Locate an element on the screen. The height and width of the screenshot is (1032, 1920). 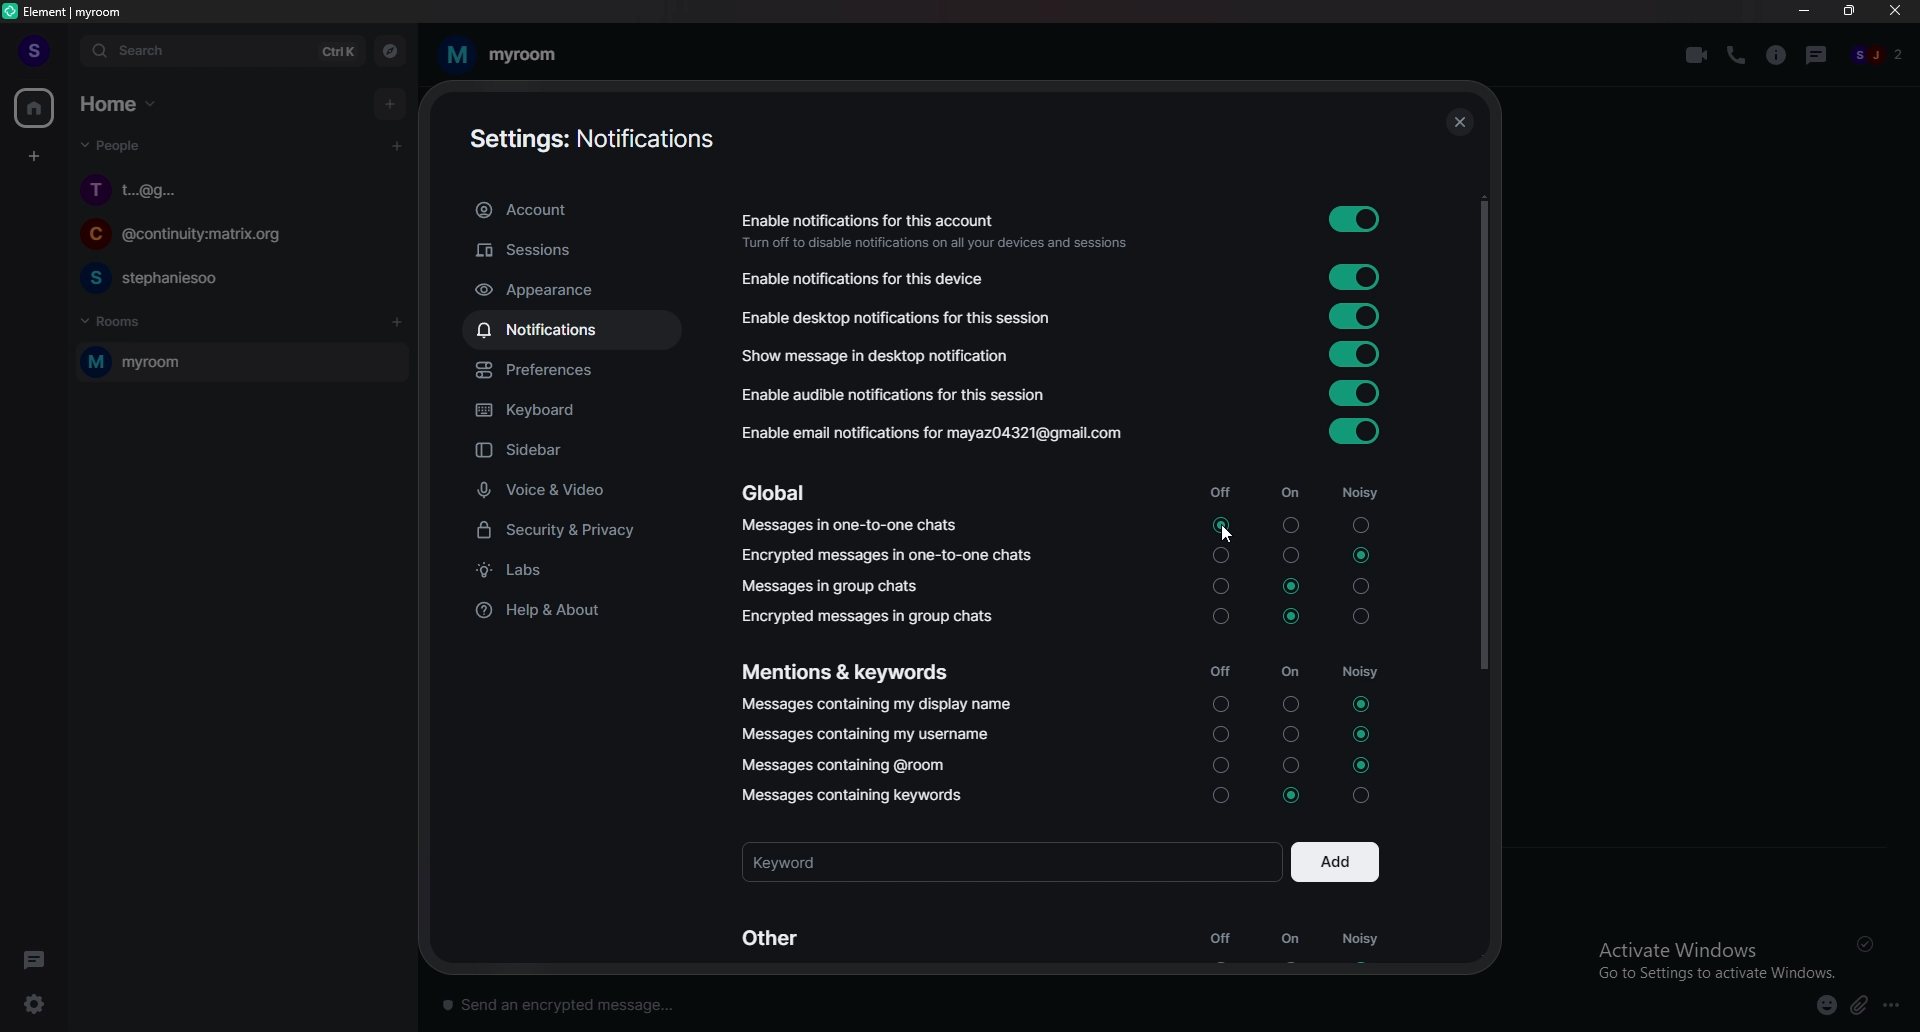
delivered is located at coordinates (1866, 943).